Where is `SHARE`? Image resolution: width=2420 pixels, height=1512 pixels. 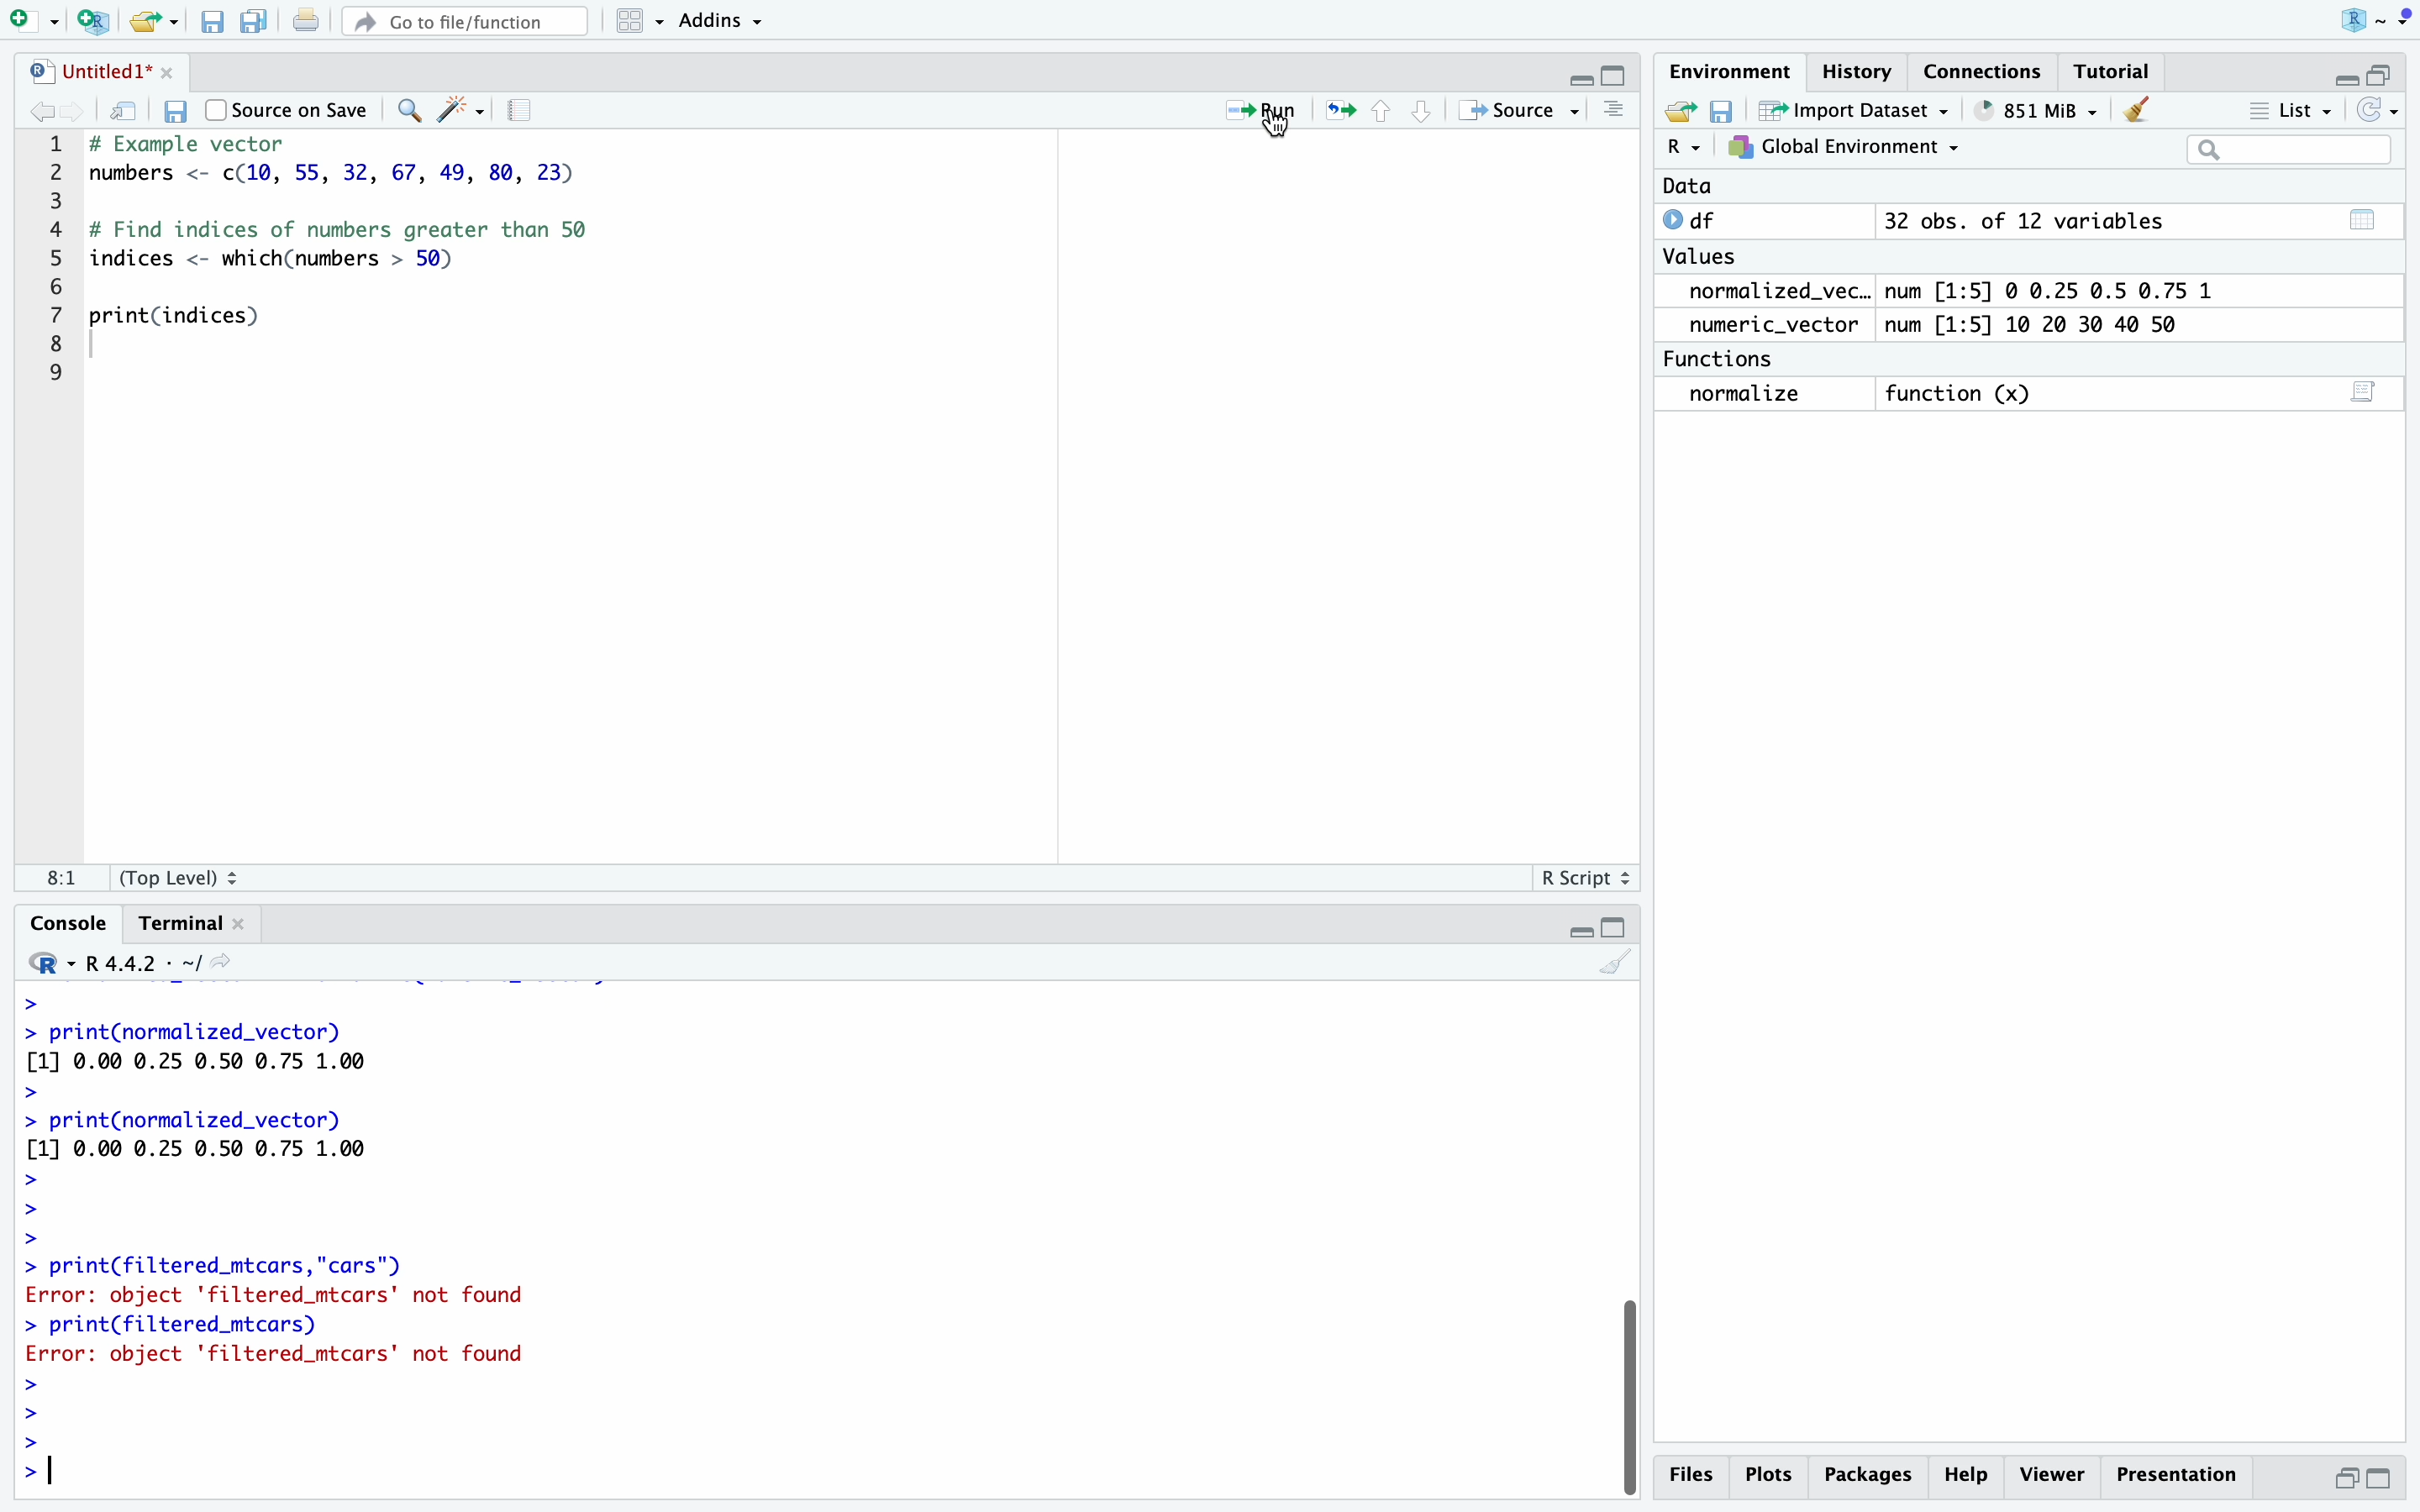 SHARE is located at coordinates (1676, 112).